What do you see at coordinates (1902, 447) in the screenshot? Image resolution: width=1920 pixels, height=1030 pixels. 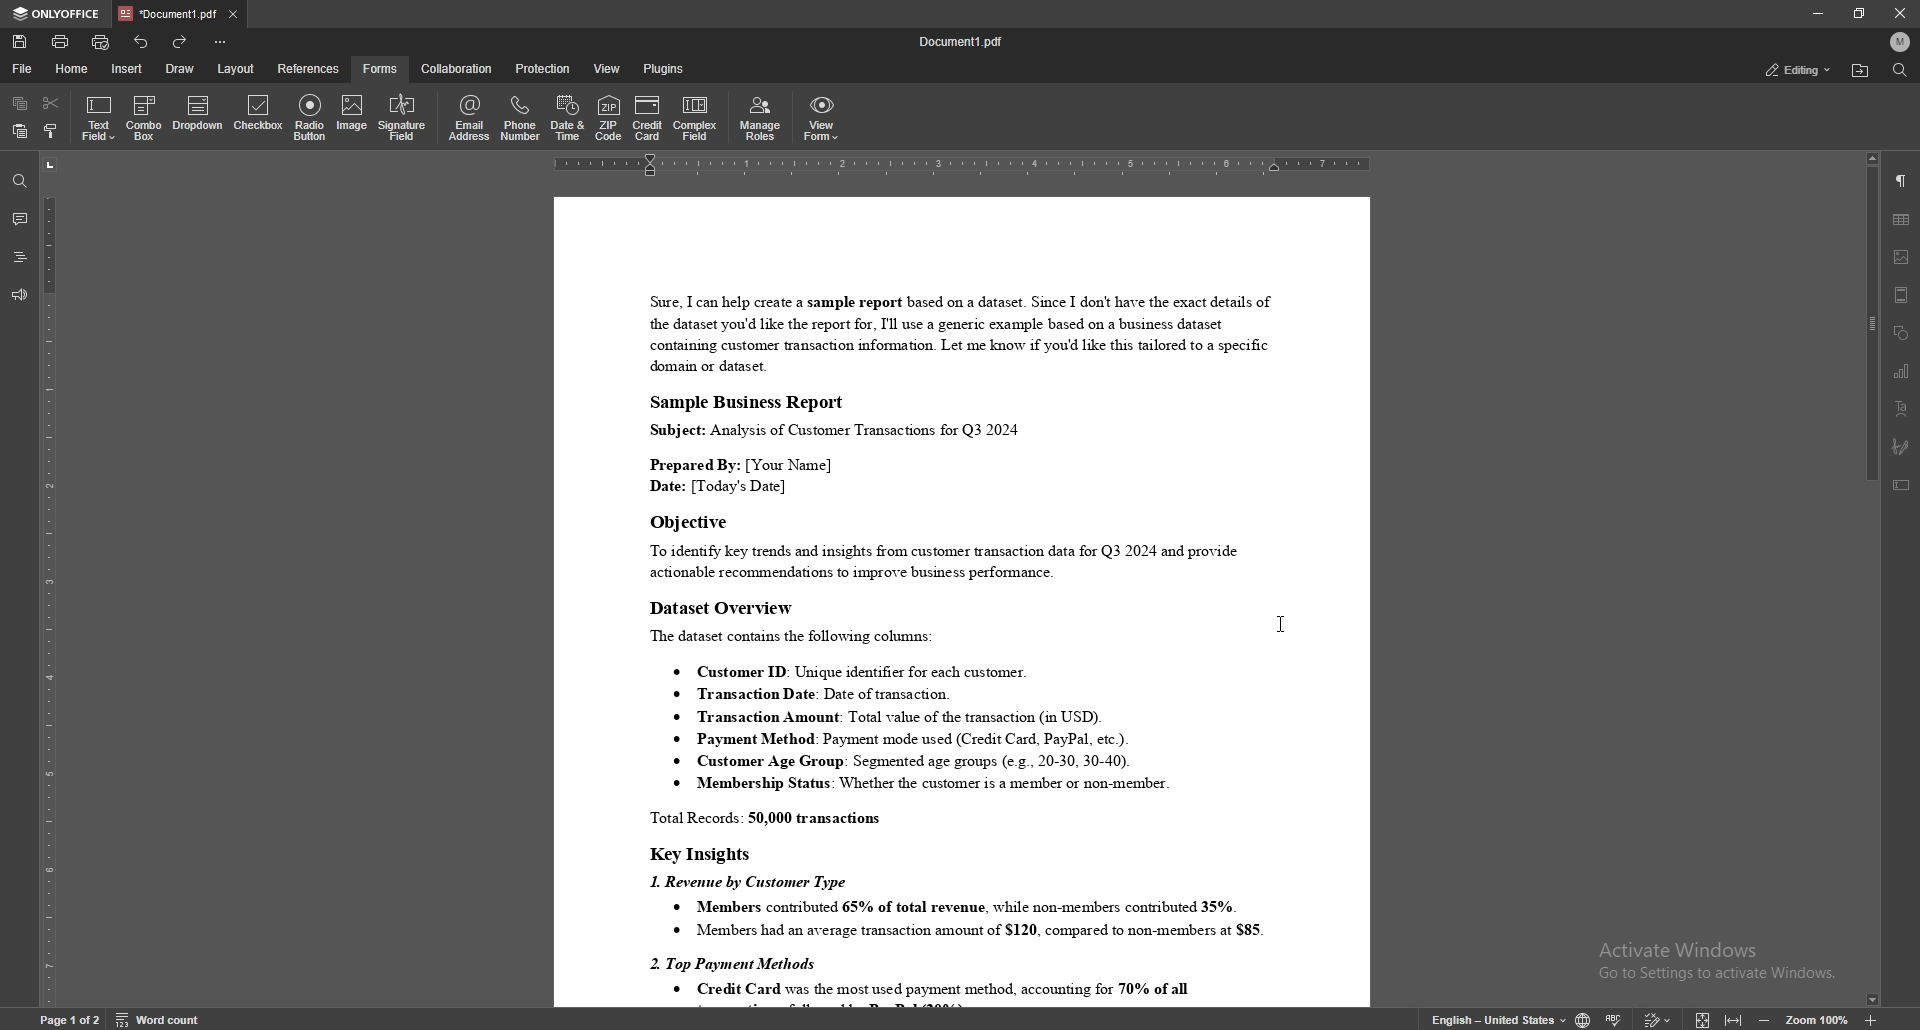 I see `signature field` at bounding box center [1902, 447].